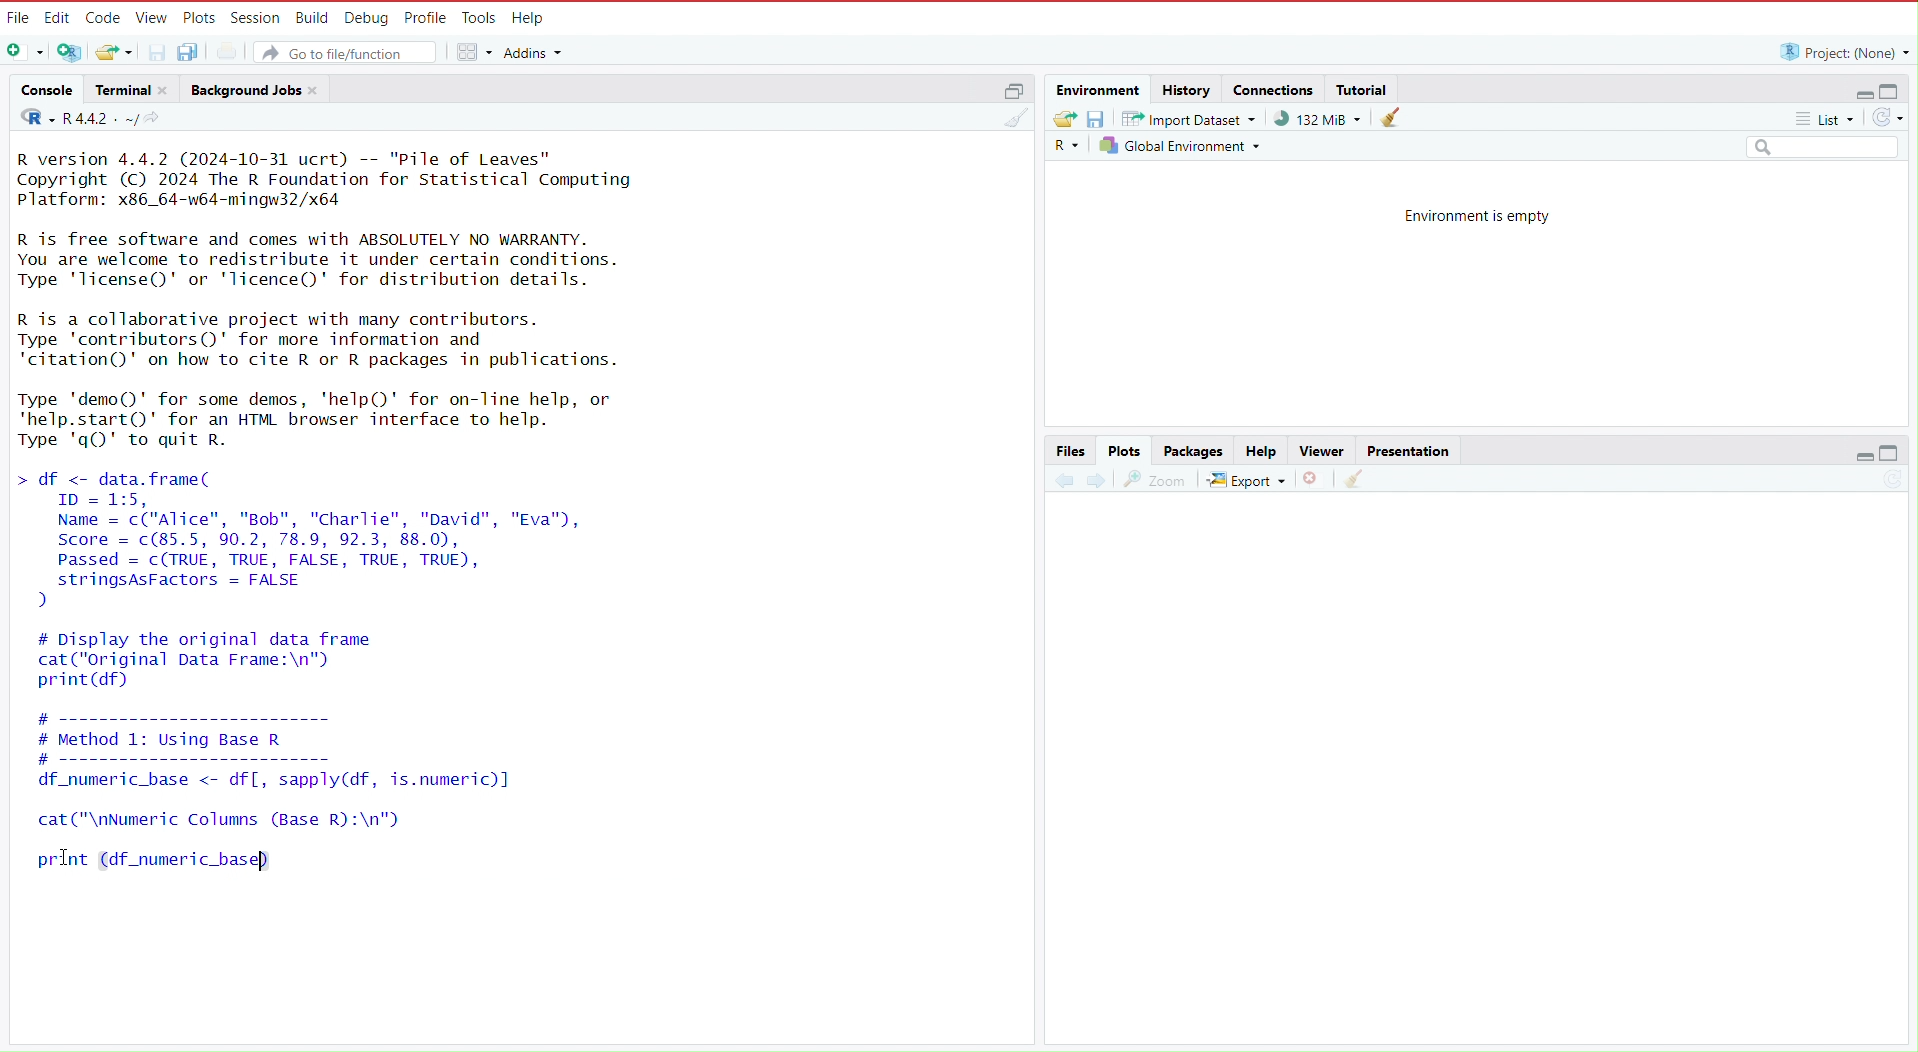  Describe the element at coordinates (1355, 481) in the screenshot. I see `clear all plots` at that location.